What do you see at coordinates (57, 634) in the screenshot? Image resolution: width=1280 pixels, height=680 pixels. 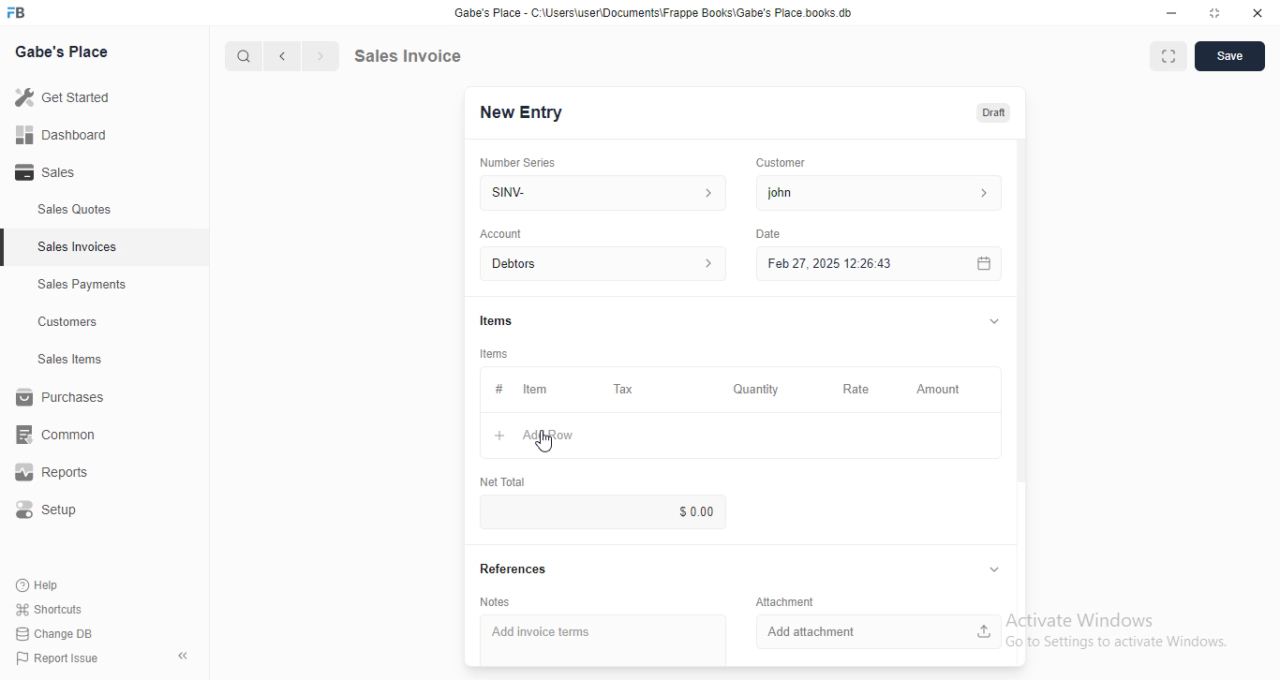 I see `Change DB` at bounding box center [57, 634].